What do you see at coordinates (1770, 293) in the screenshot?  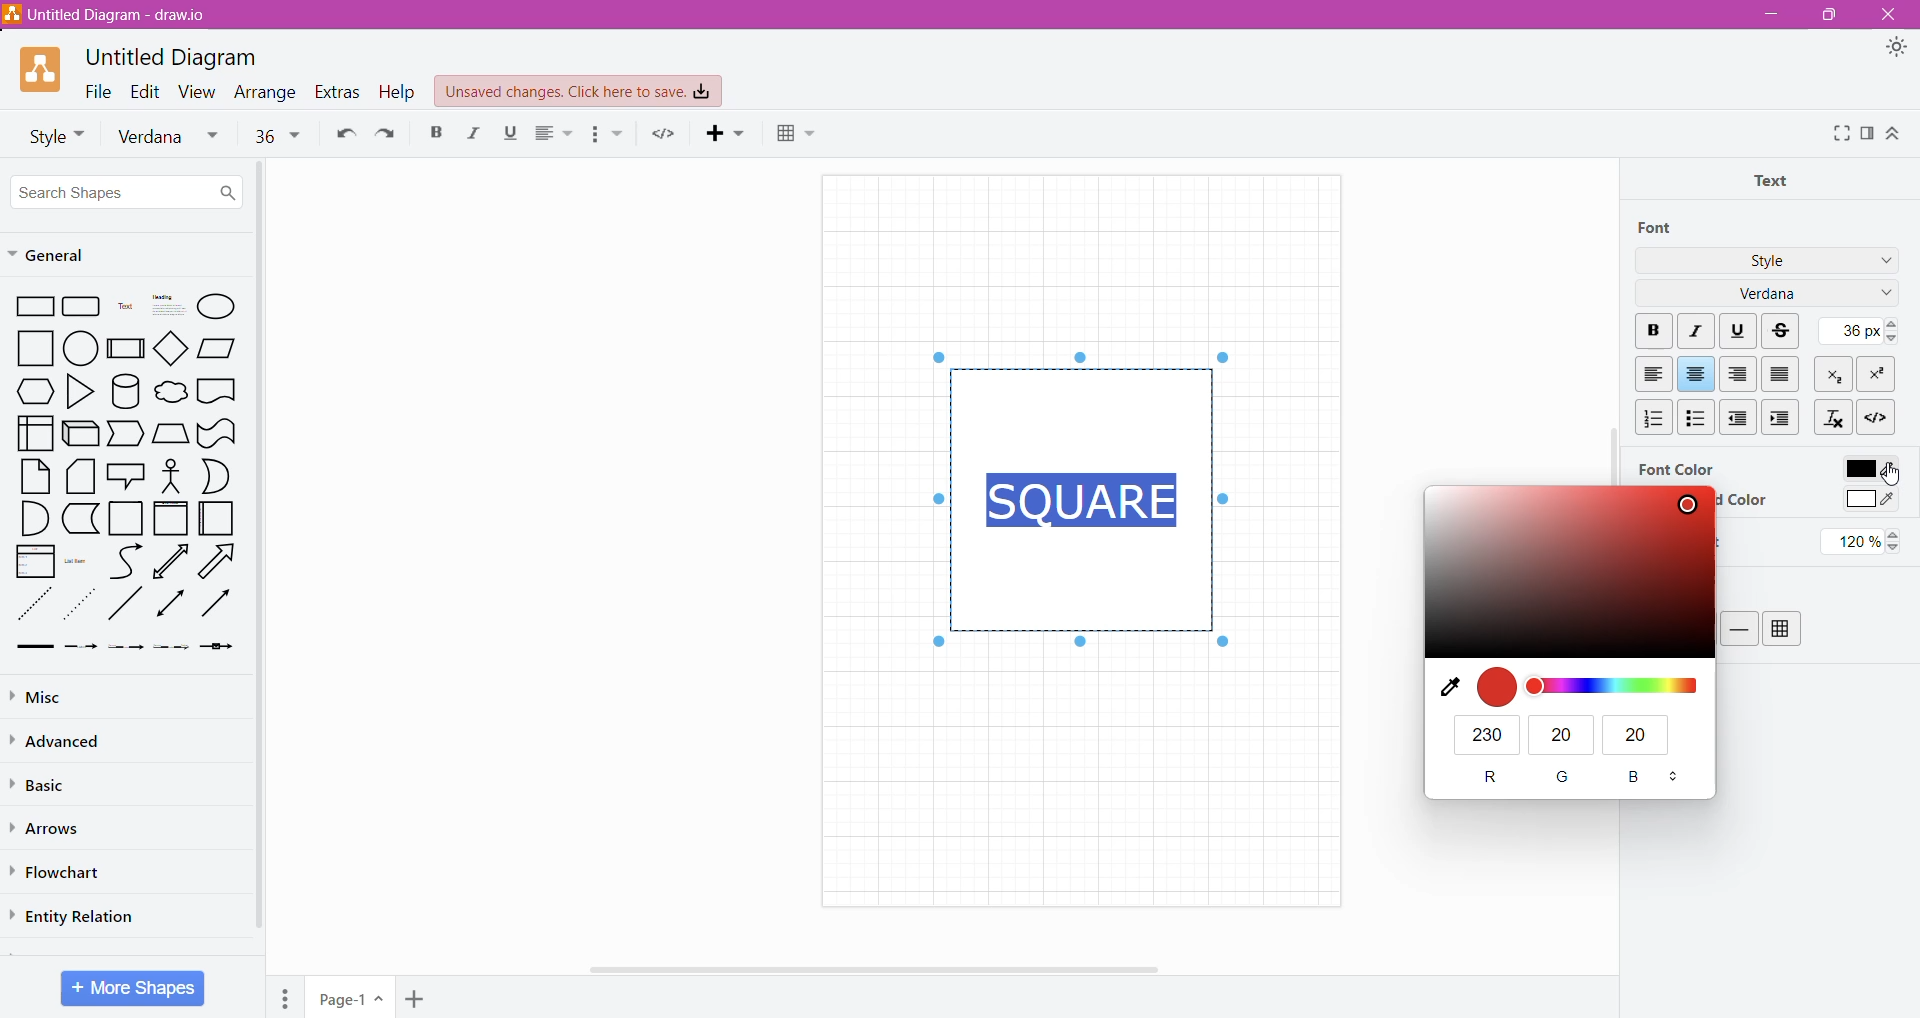 I see `` at bounding box center [1770, 293].